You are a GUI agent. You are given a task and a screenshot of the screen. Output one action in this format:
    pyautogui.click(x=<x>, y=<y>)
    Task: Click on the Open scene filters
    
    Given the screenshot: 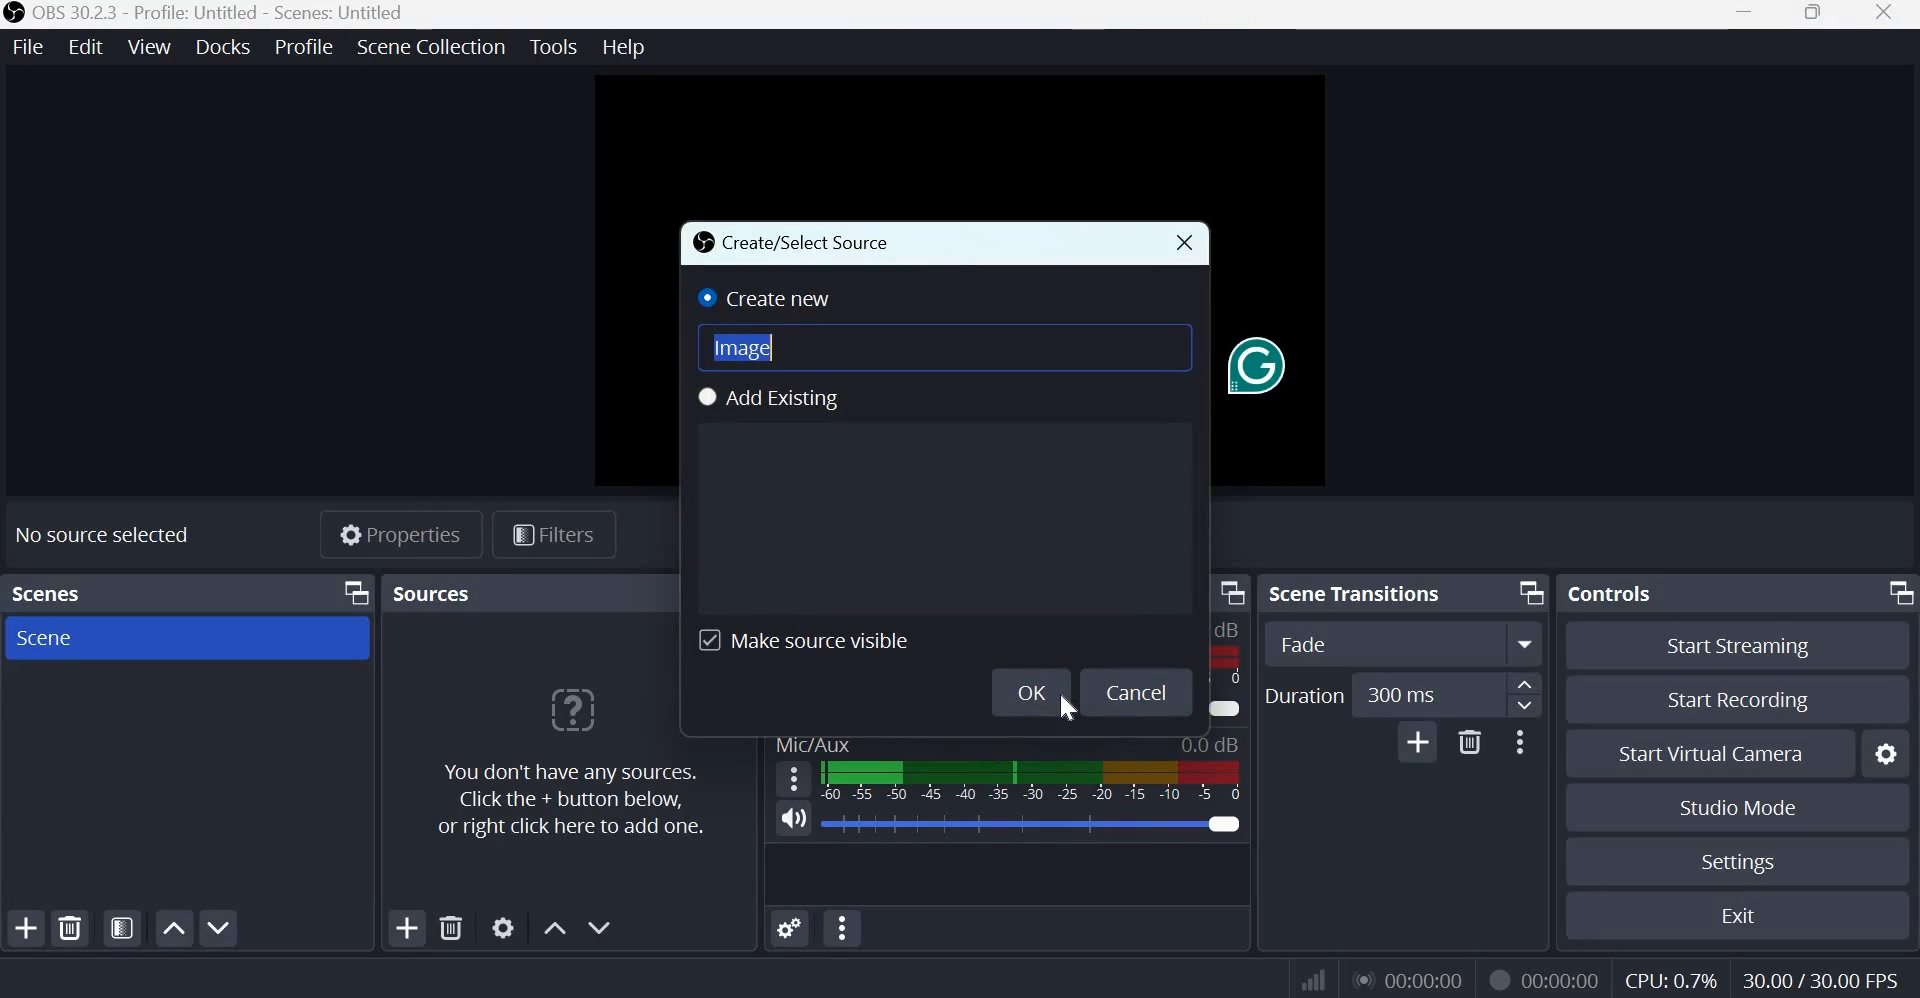 What is the action you would take?
    pyautogui.click(x=122, y=928)
    